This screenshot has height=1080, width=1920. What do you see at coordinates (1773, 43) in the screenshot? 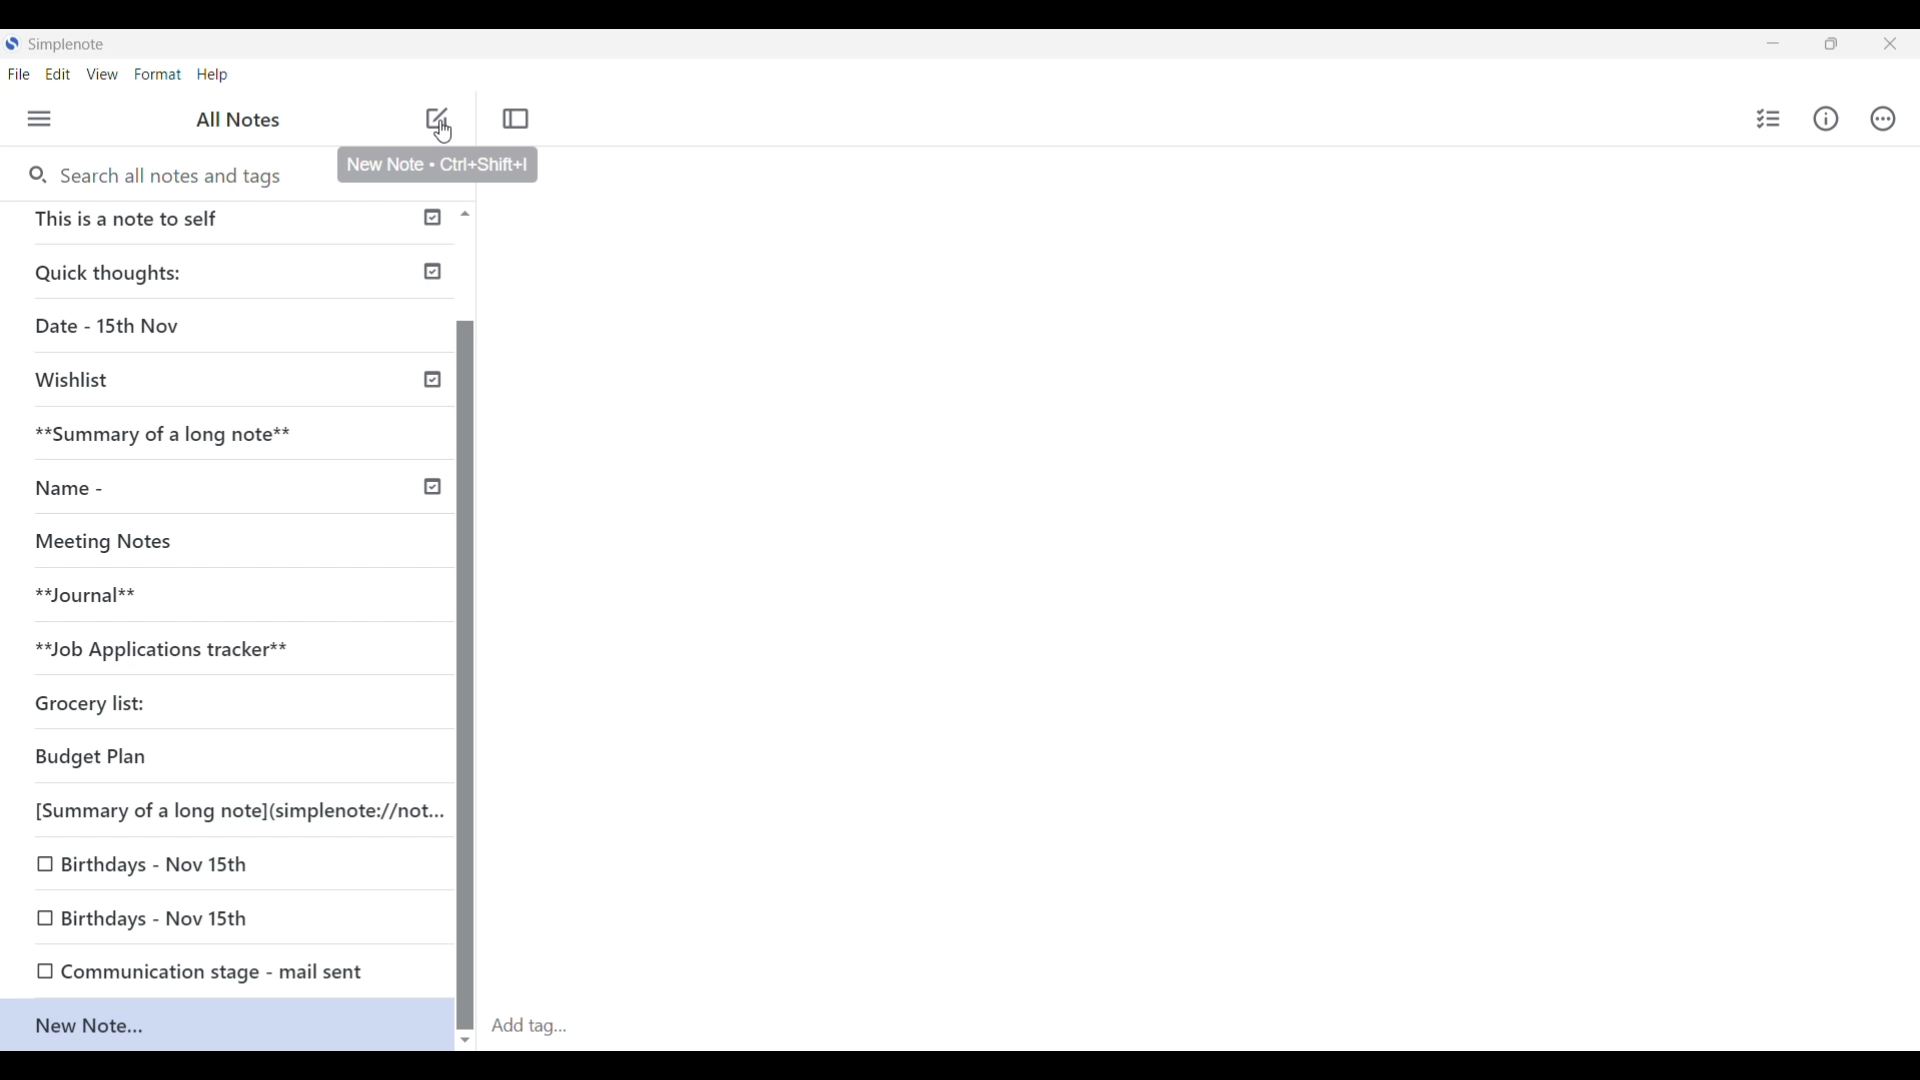
I see `Minimize ` at bounding box center [1773, 43].